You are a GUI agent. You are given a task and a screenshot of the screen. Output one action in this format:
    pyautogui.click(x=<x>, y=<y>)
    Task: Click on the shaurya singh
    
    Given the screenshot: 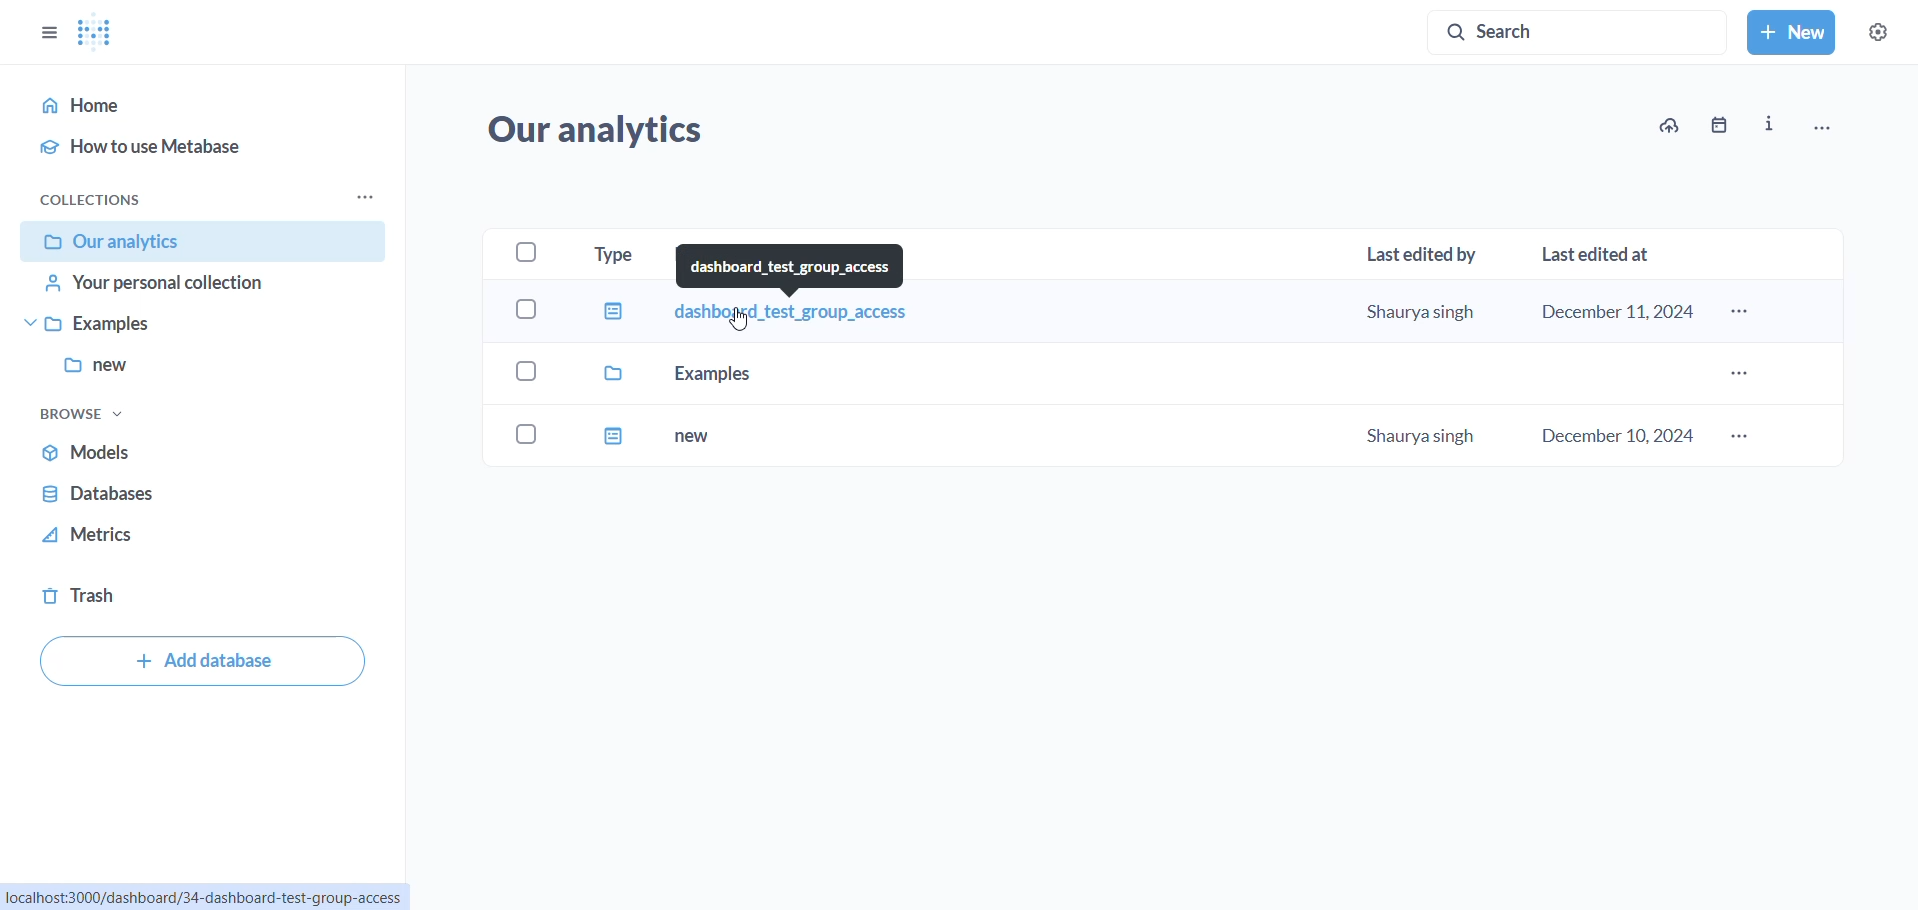 What is the action you would take?
    pyautogui.click(x=1434, y=313)
    